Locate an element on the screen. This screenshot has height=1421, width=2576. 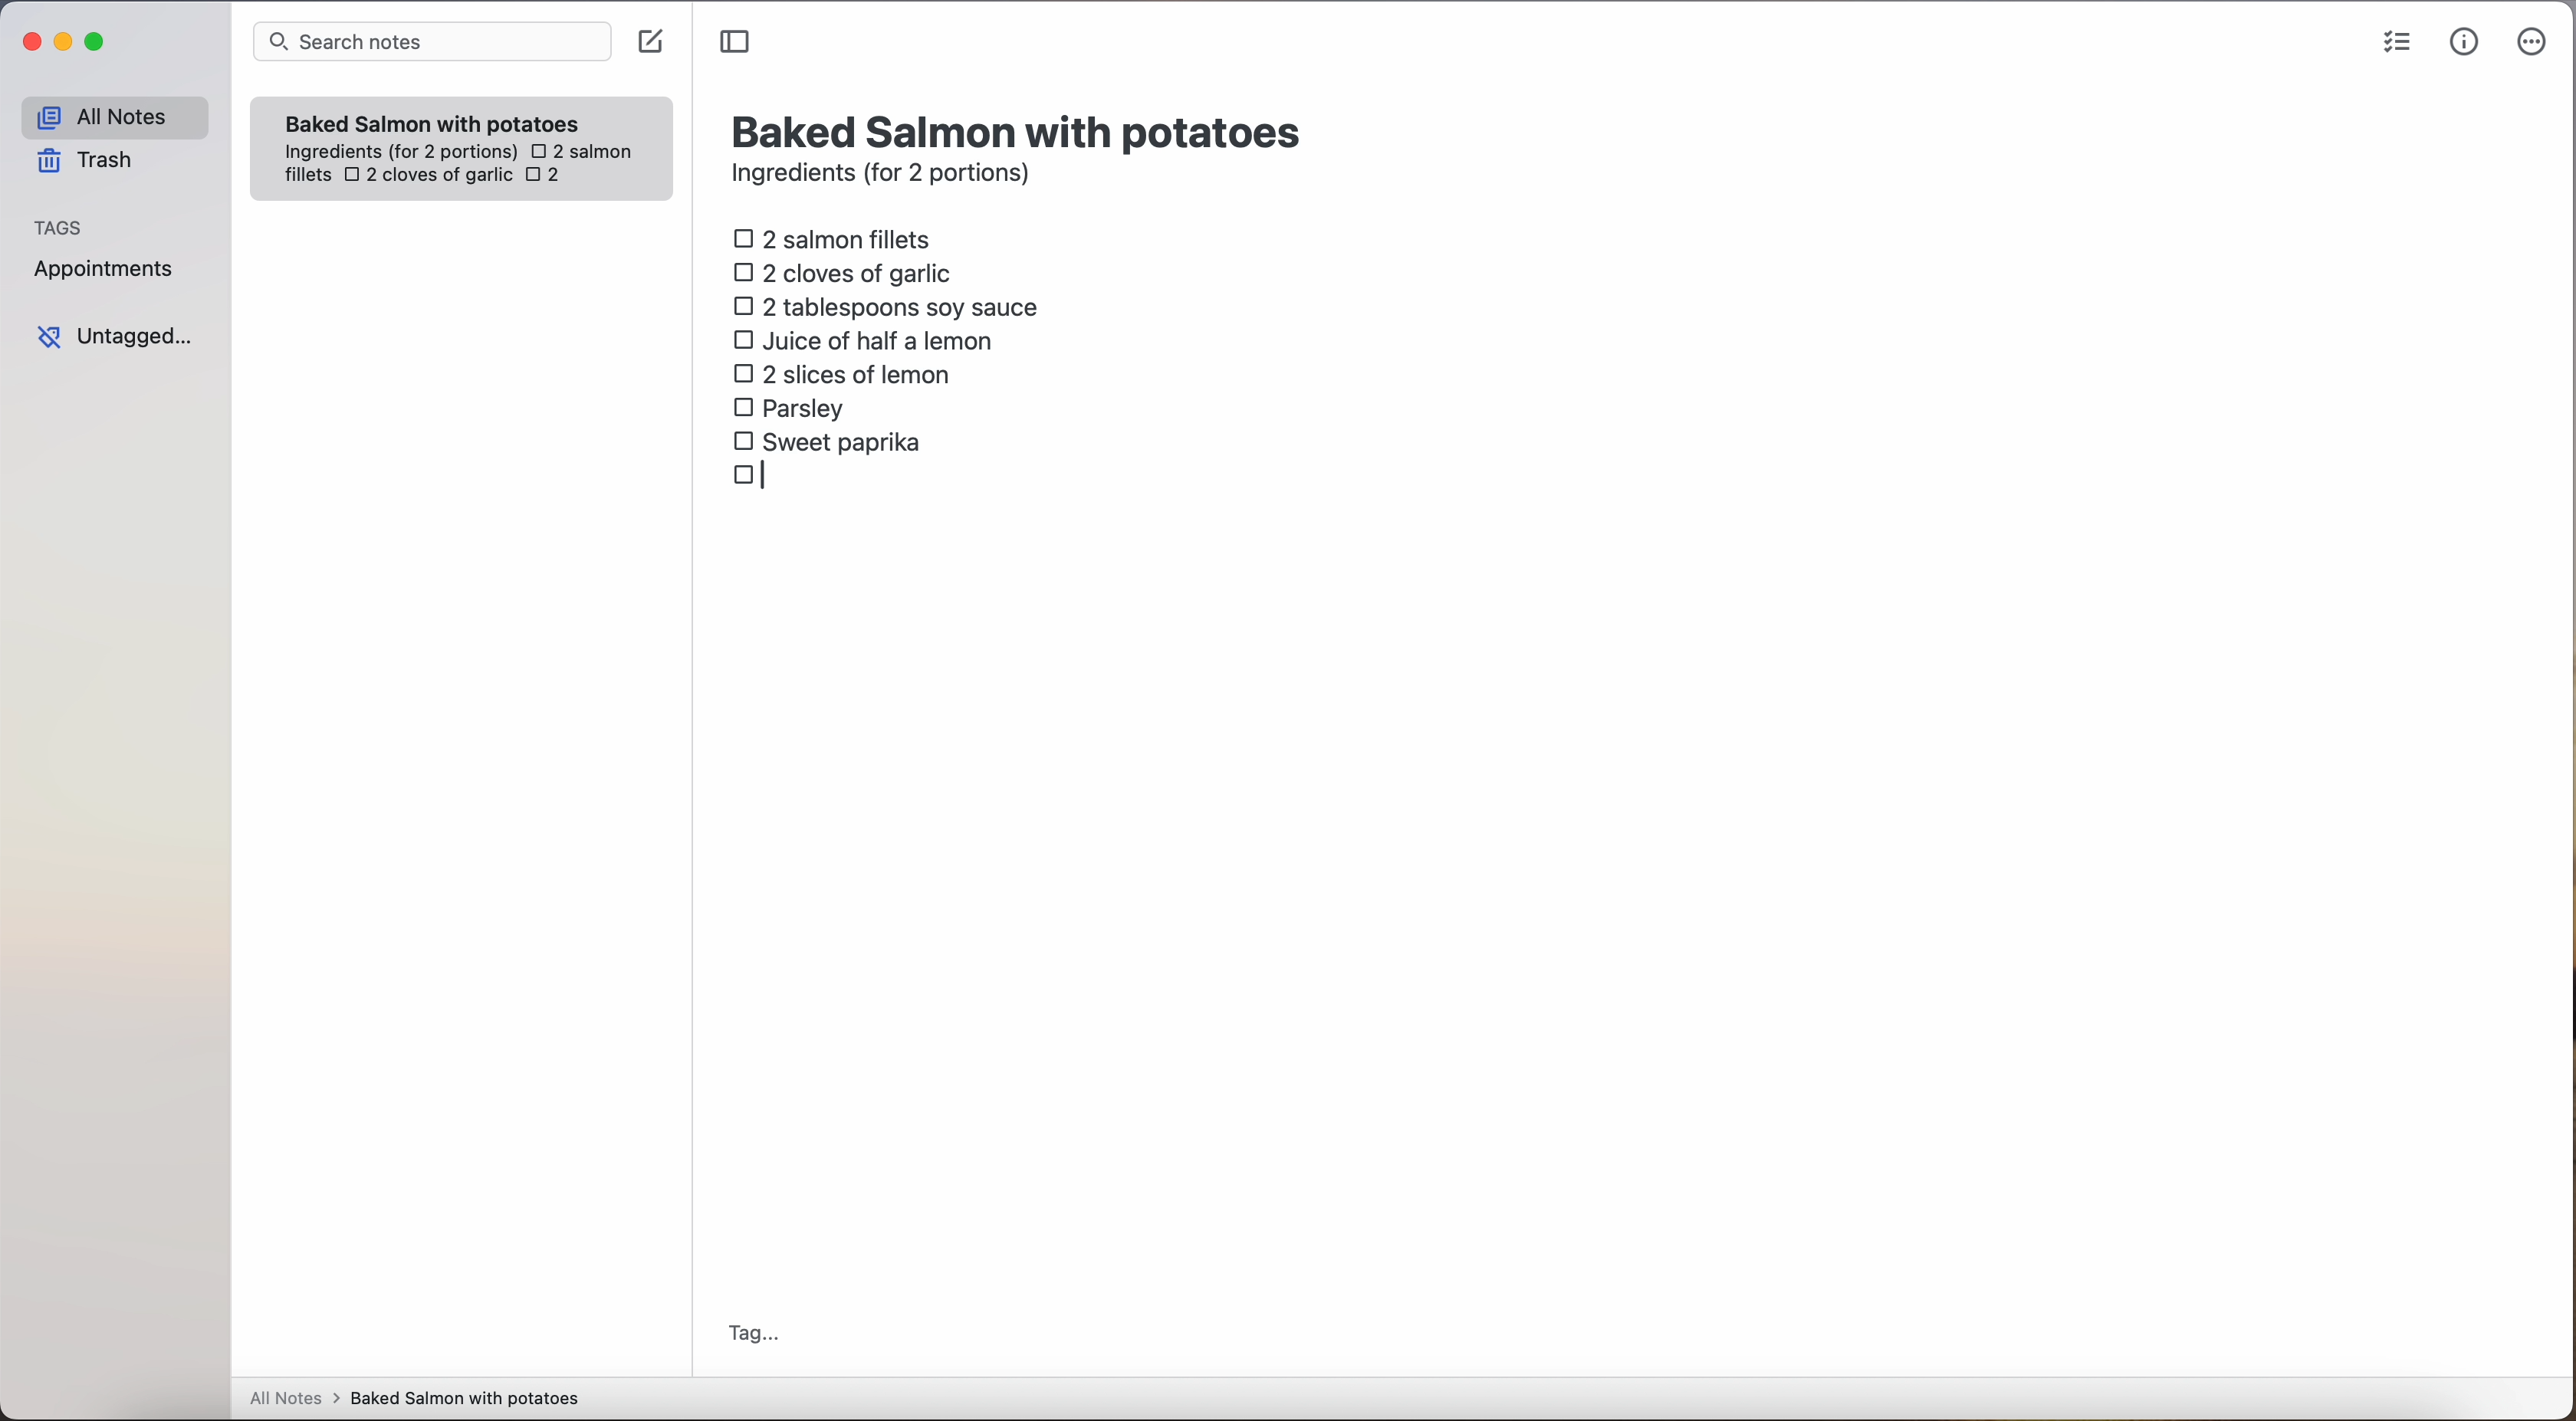
2 cloves of garlic is located at coordinates (428, 177).